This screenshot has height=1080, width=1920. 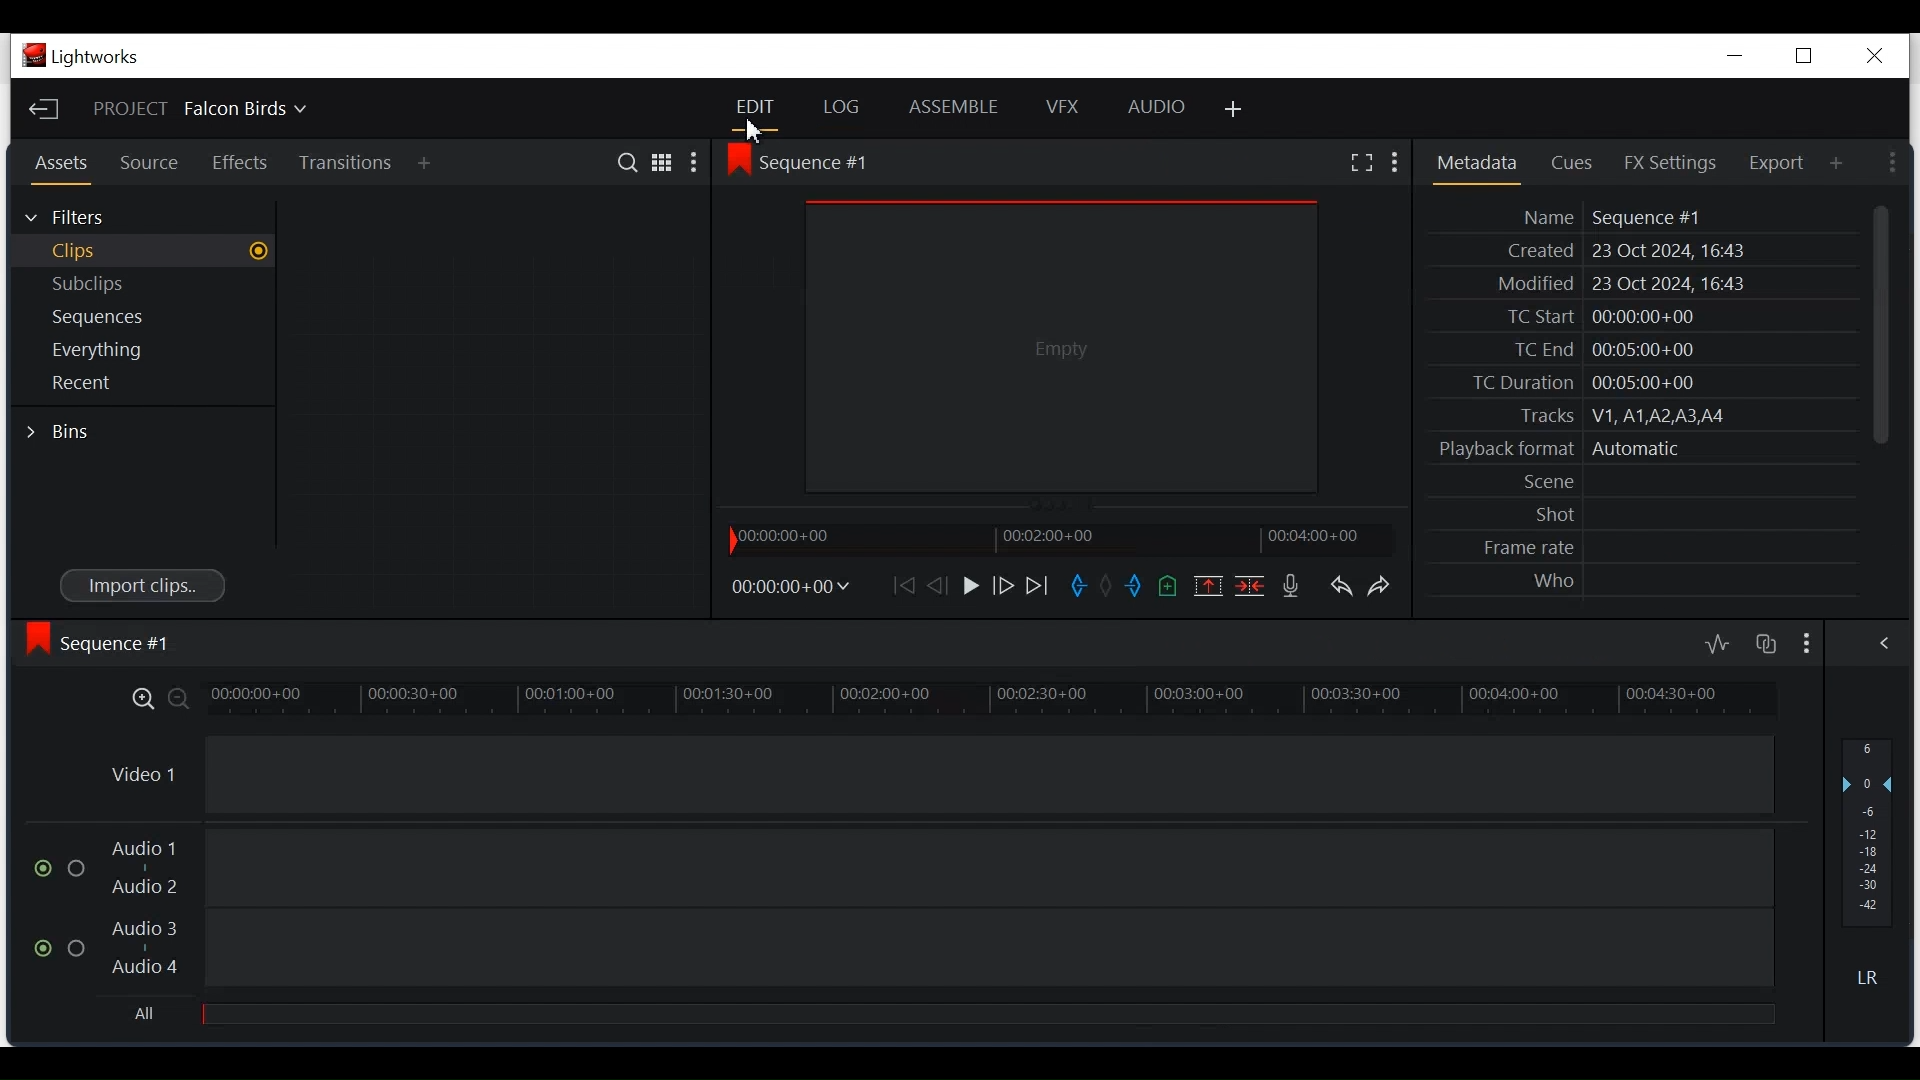 I want to click on Exit the Current Project, so click(x=45, y=109).